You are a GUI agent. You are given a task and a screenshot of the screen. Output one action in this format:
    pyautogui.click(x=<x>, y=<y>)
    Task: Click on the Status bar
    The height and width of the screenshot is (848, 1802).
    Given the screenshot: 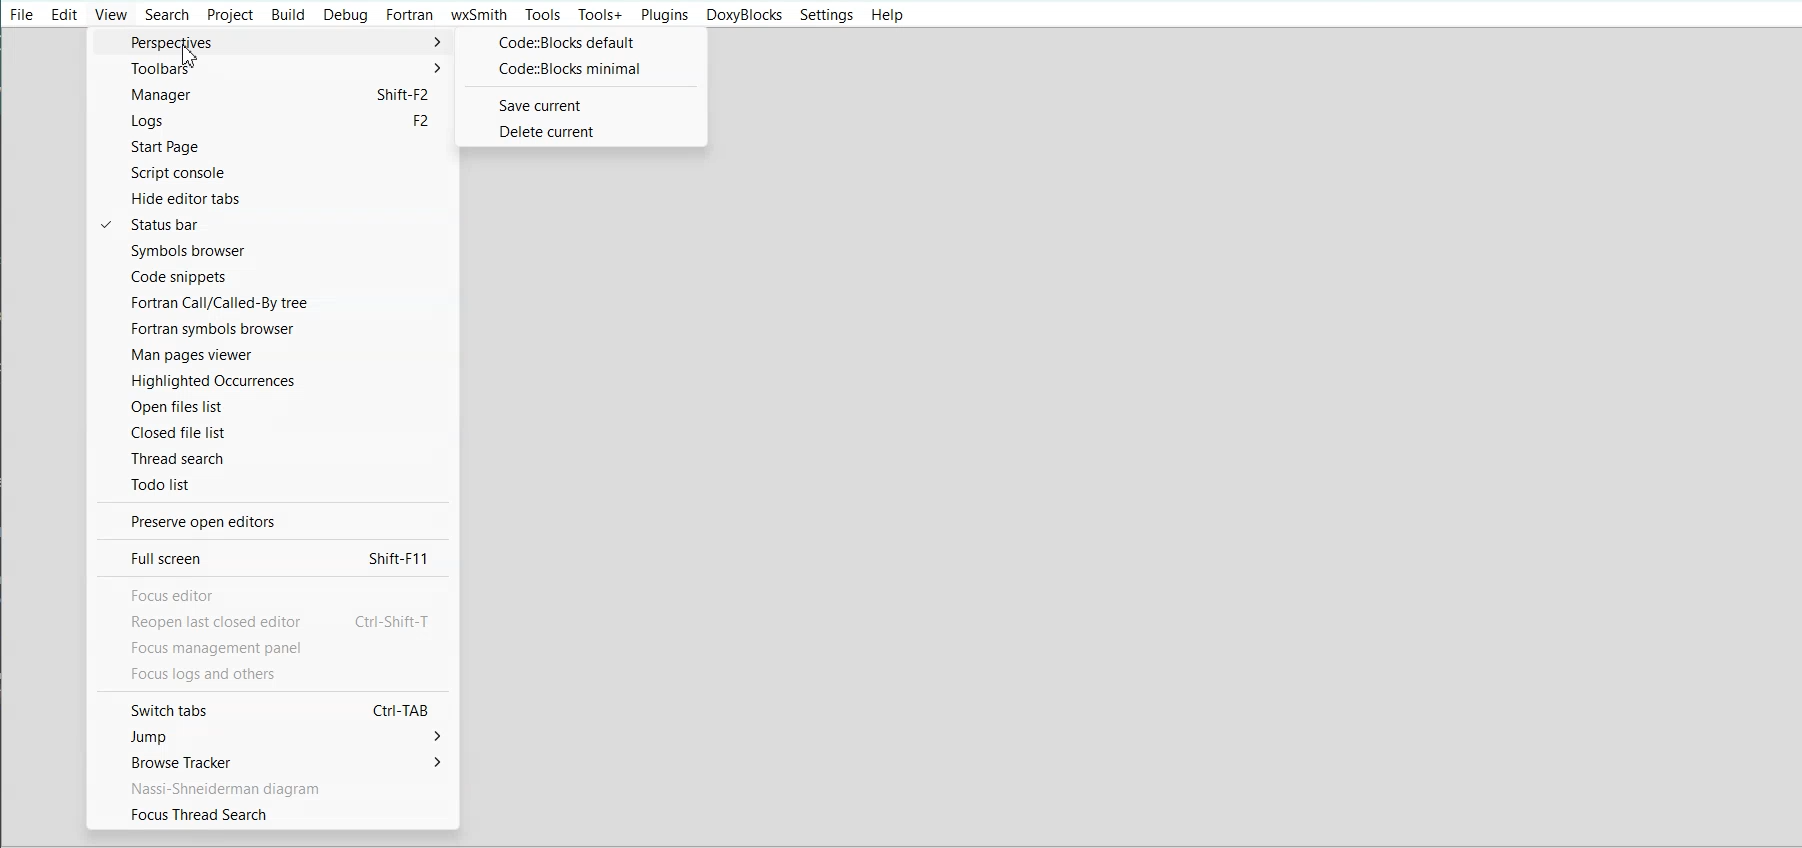 What is the action you would take?
    pyautogui.click(x=275, y=224)
    